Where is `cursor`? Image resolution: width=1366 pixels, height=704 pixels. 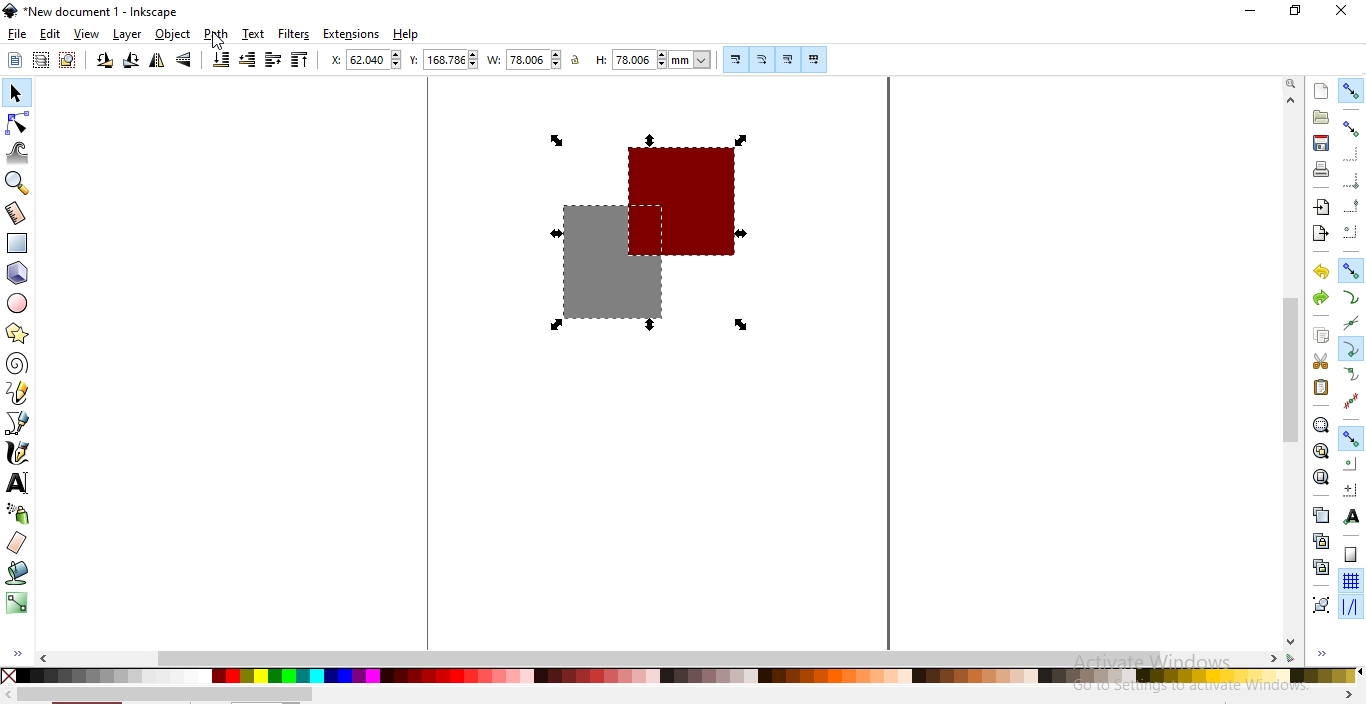 cursor is located at coordinates (215, 43).